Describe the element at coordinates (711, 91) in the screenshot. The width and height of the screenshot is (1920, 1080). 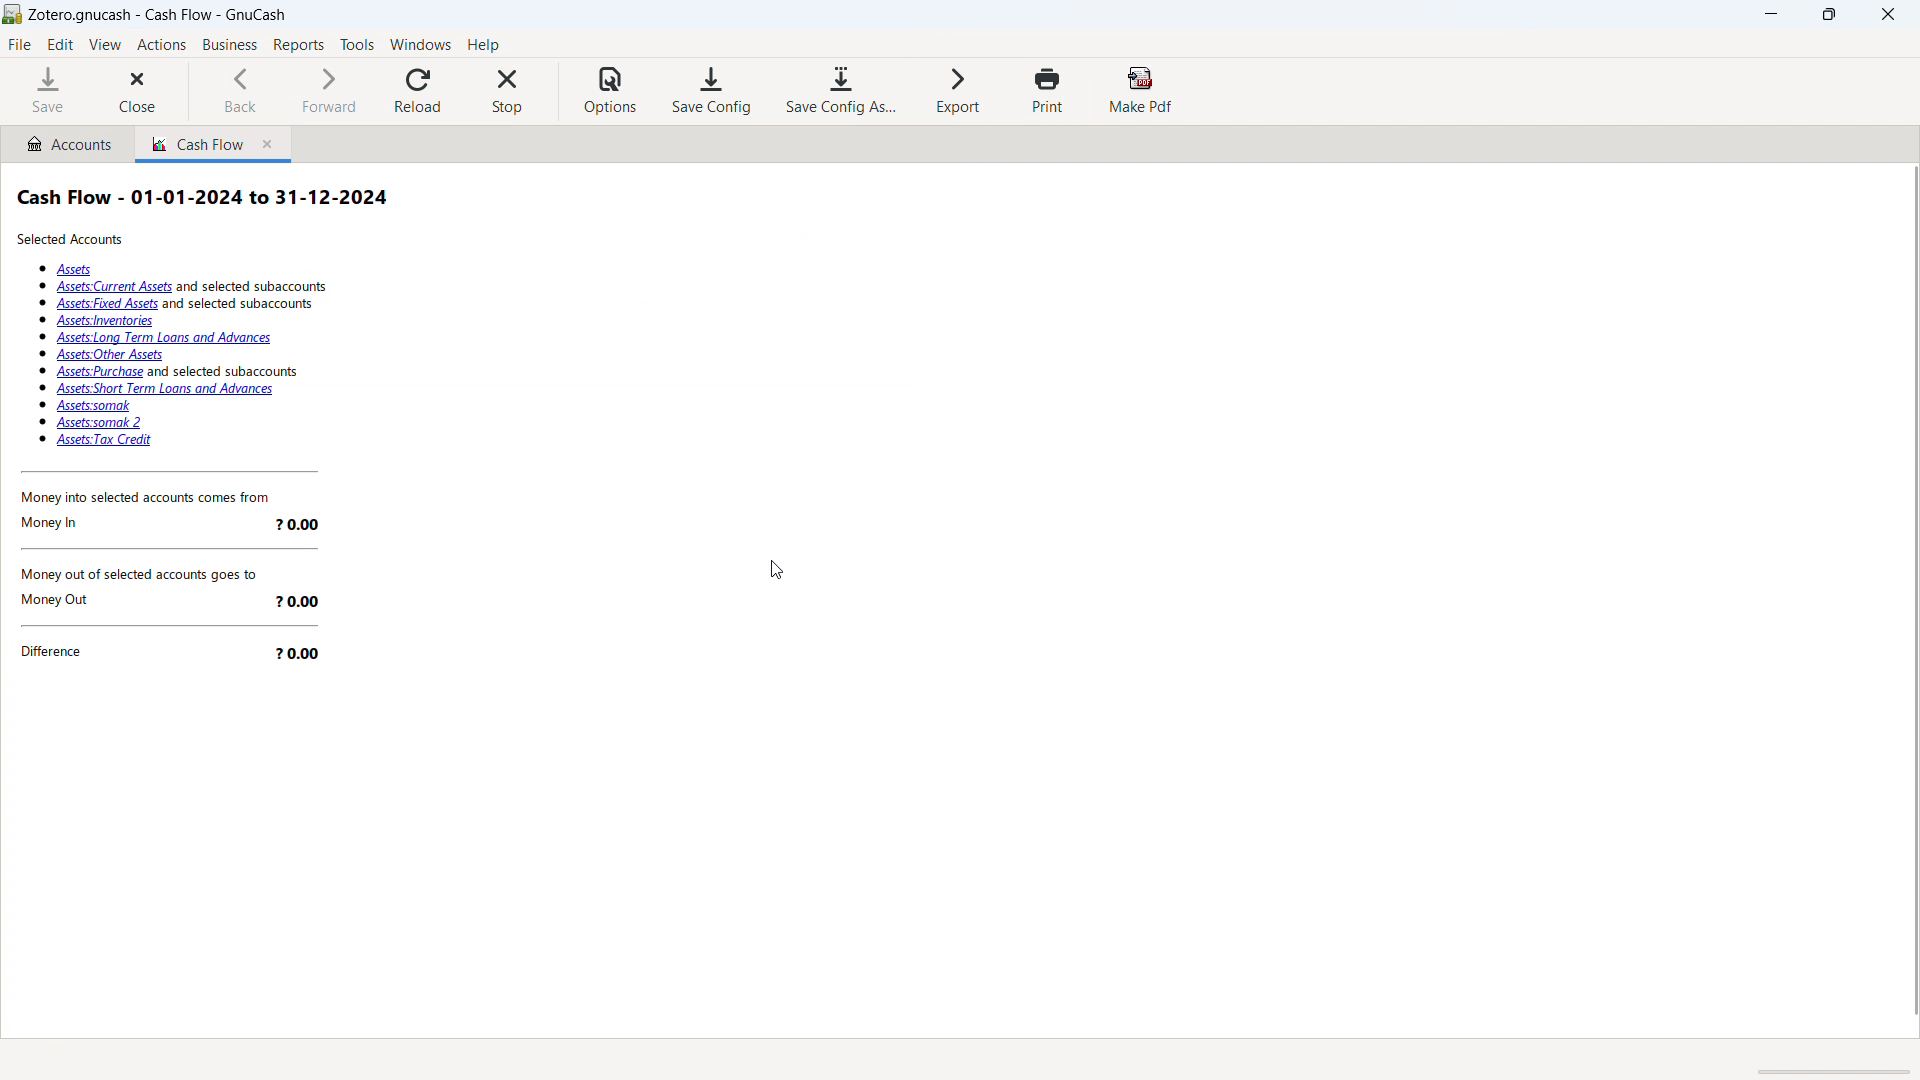
I see `save configuration` at that location.